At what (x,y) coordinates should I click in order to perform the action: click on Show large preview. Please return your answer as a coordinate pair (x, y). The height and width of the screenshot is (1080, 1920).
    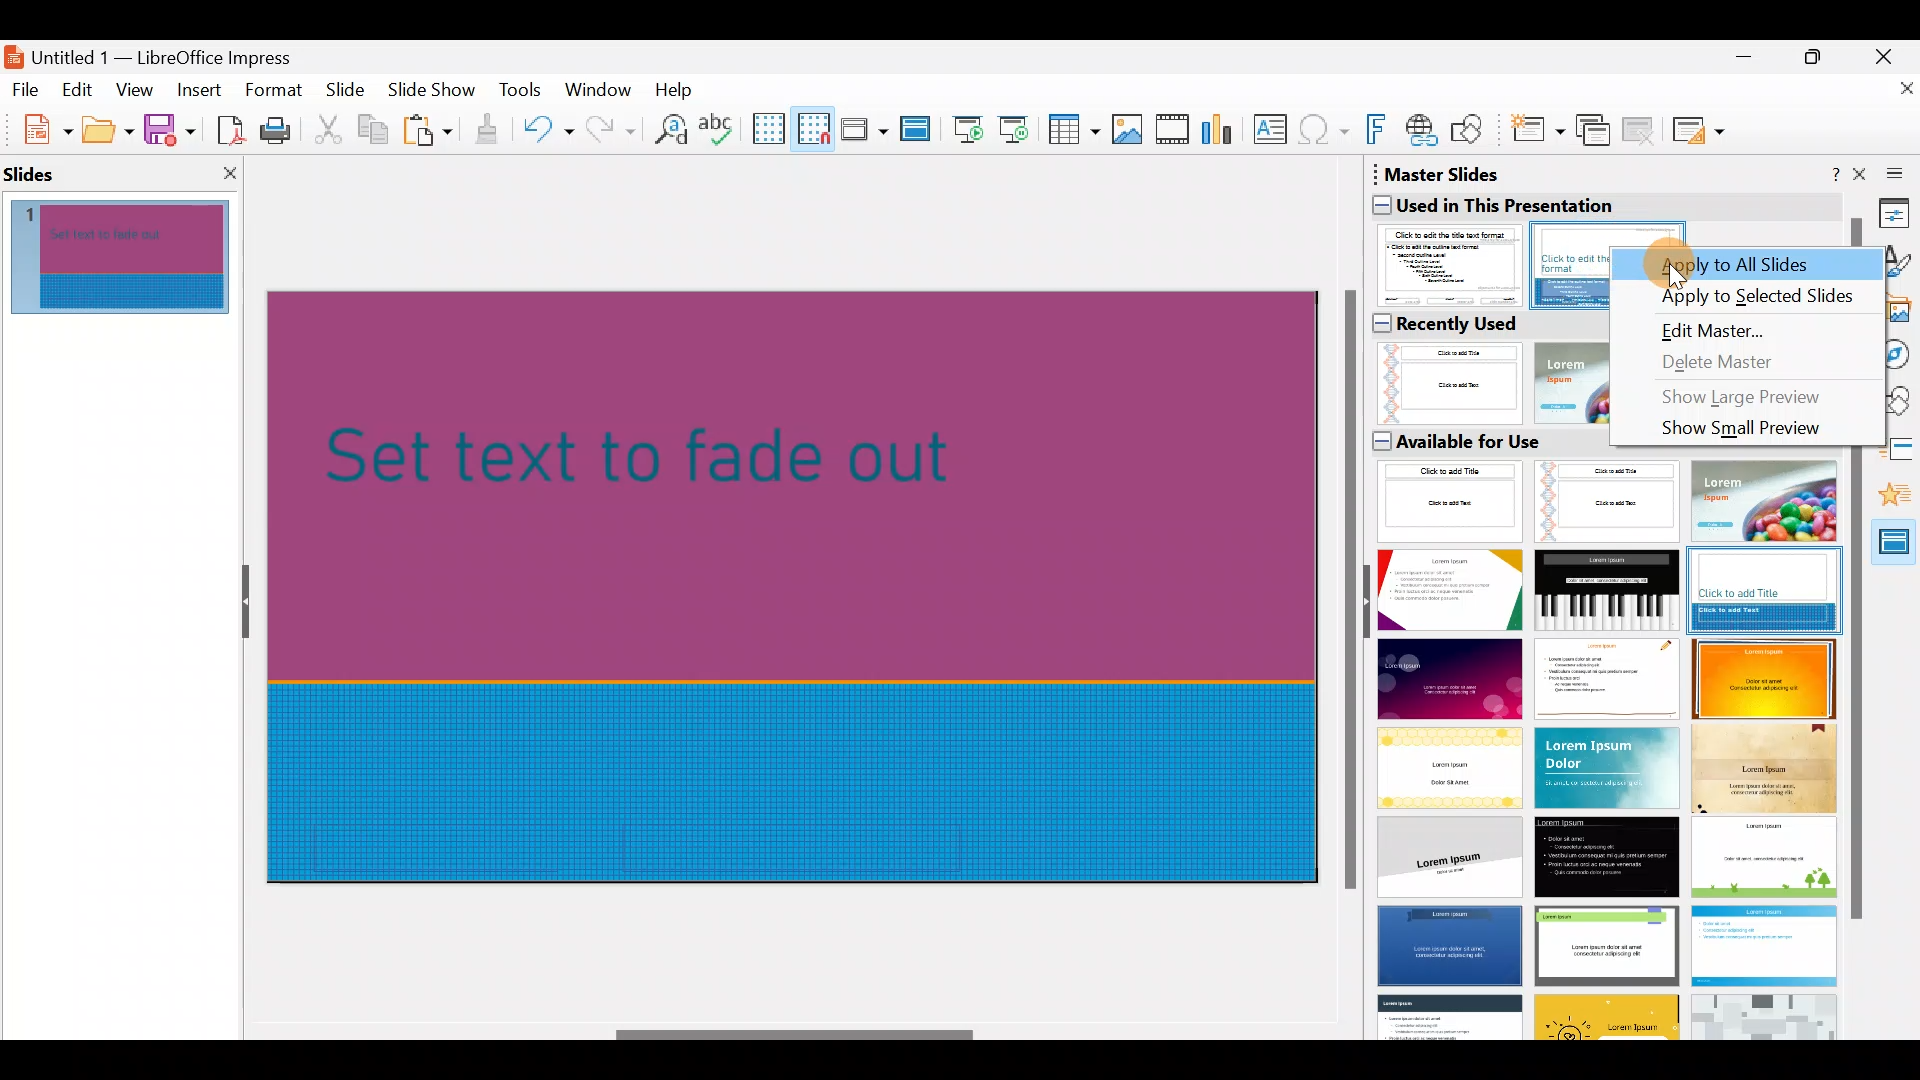
    Looking at the image, I should click on (1744, 397).